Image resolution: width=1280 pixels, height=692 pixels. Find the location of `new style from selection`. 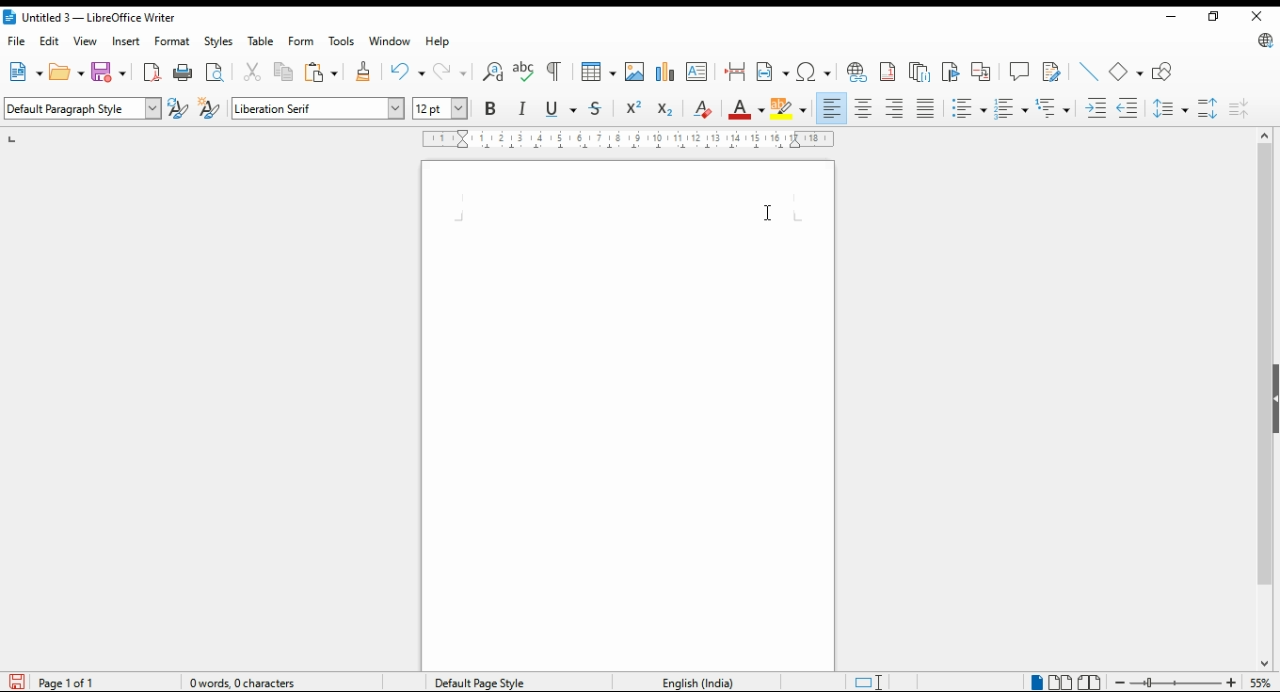

new style from selection is located at coordinates (212, 109).